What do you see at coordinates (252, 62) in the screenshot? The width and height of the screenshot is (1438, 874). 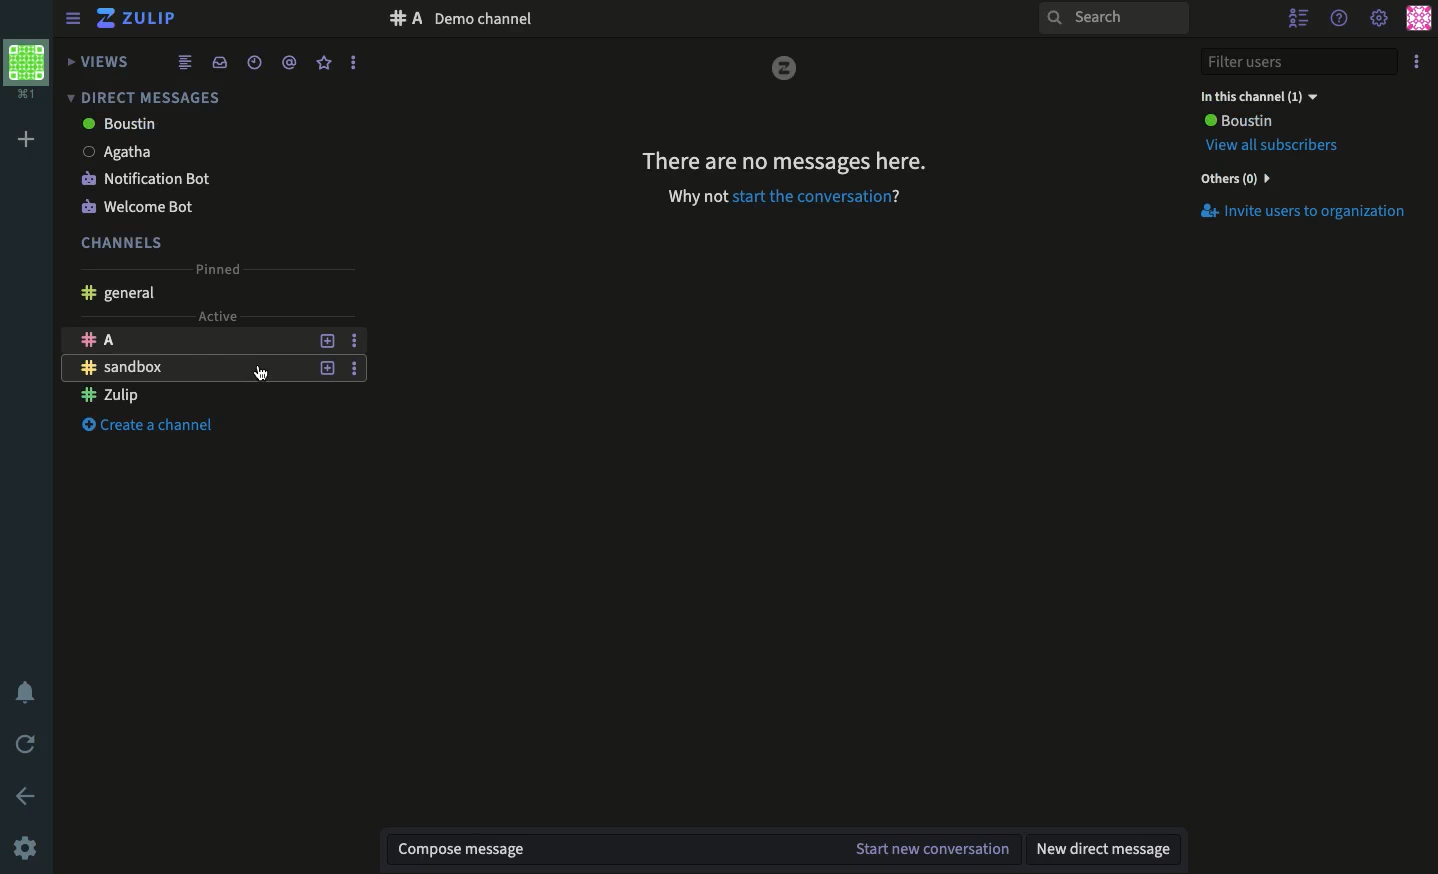 I see `Time` at bounding box center [252, 62].